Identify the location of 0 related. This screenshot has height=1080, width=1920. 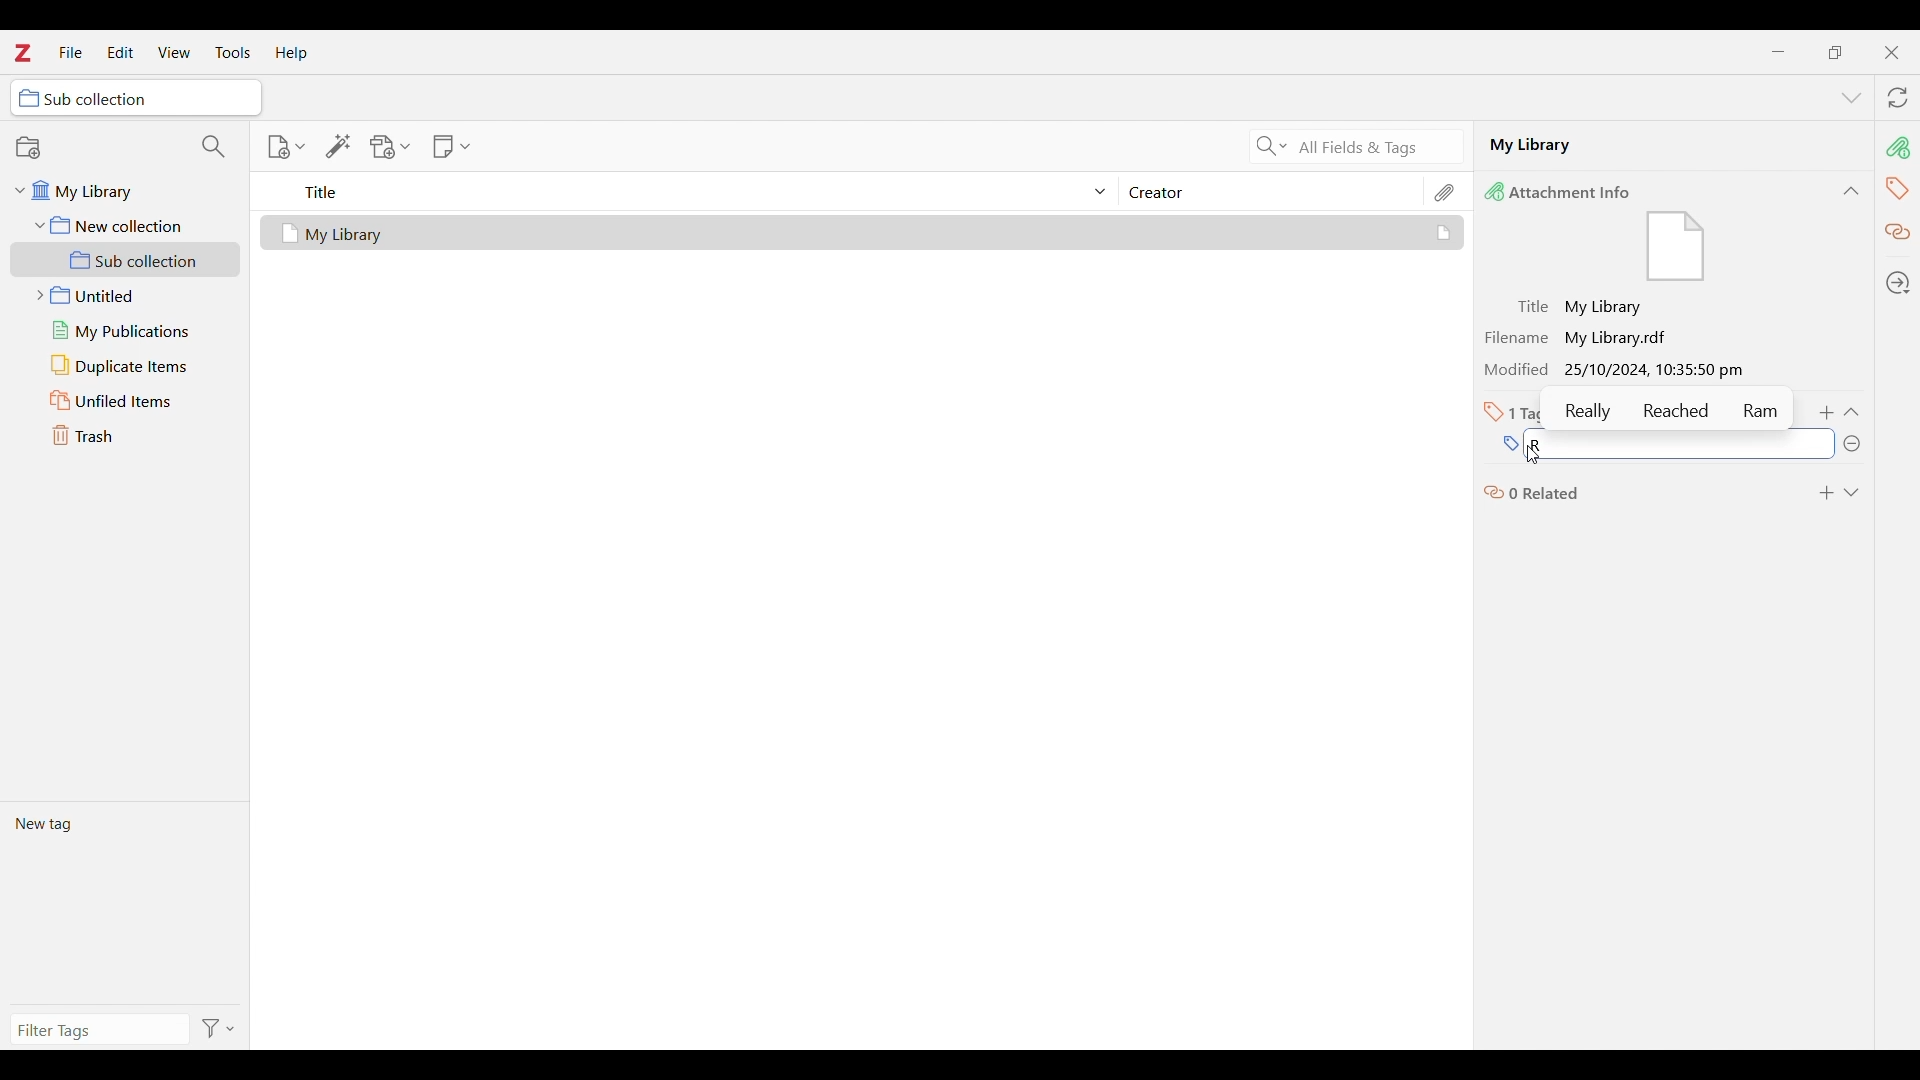
(1533, 491).